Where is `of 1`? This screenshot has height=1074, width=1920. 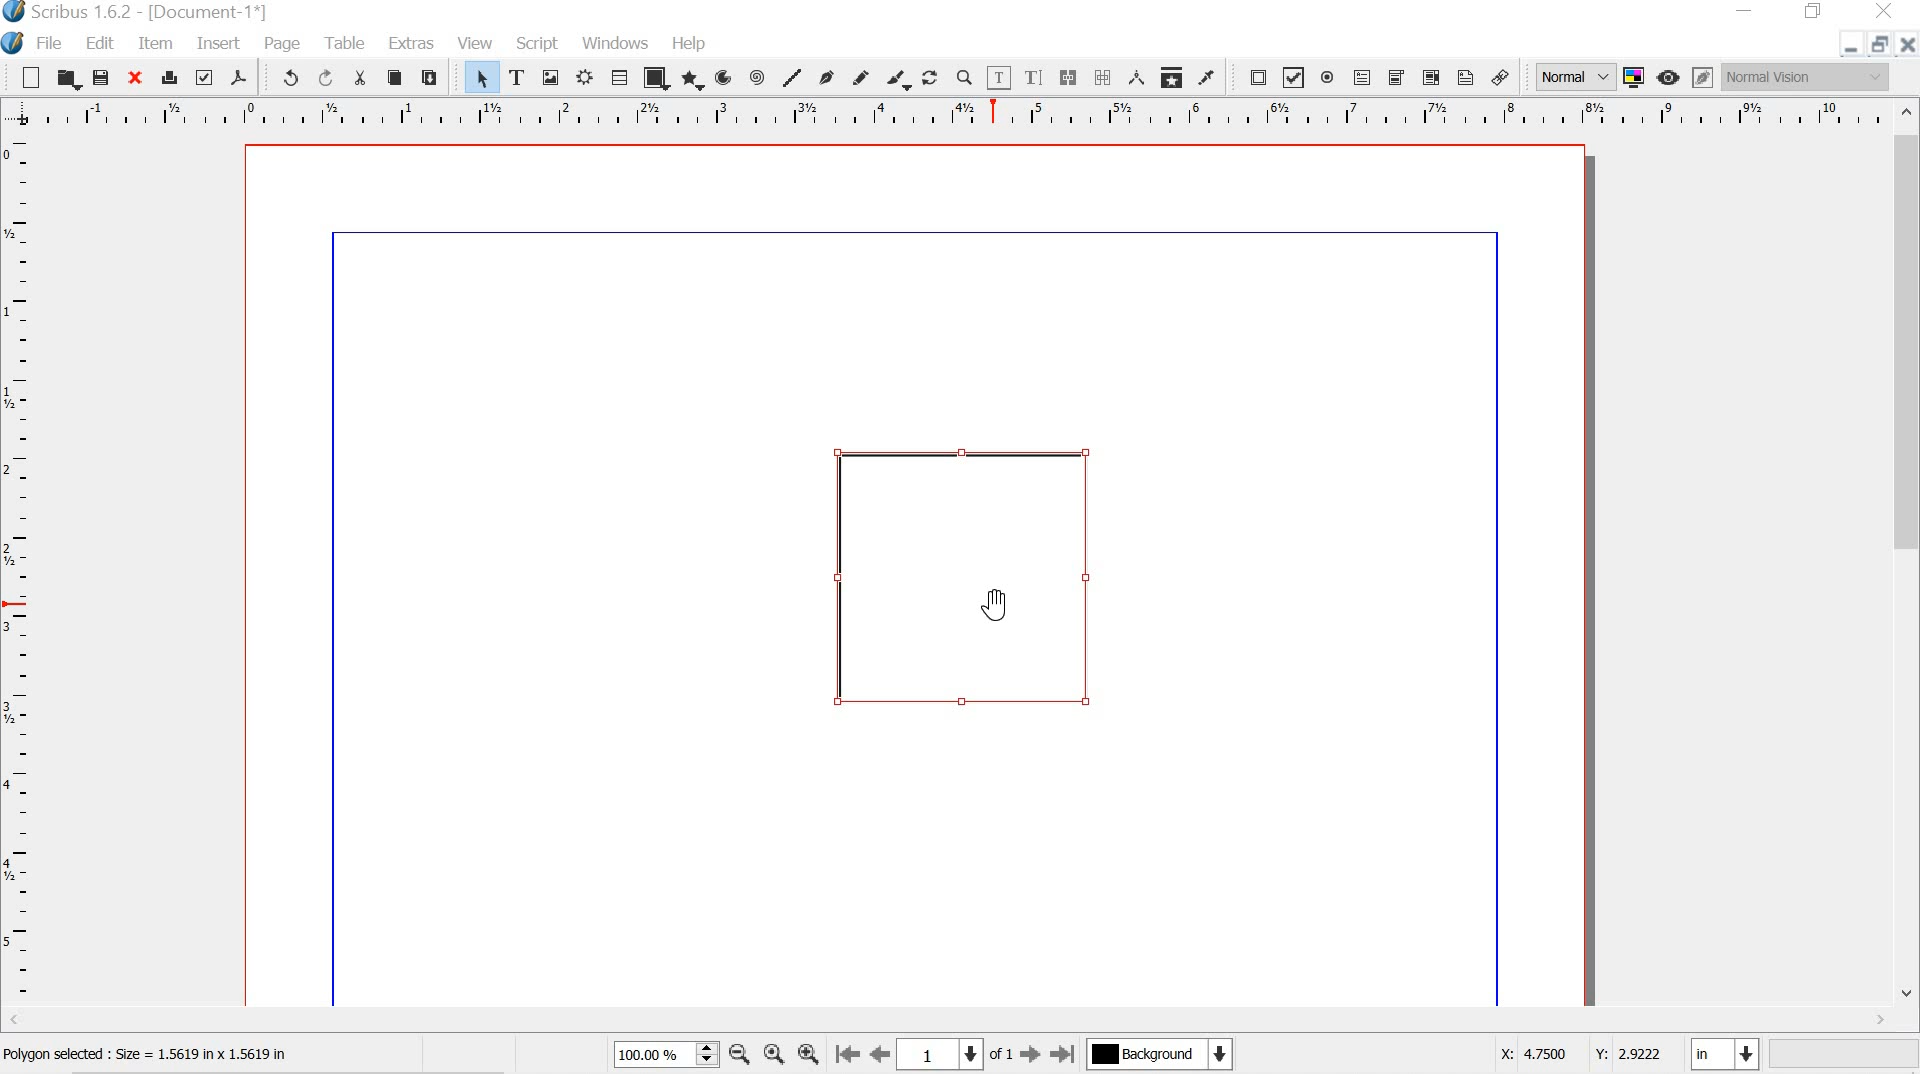
of 1 is located at coordinates (1001, 1056).